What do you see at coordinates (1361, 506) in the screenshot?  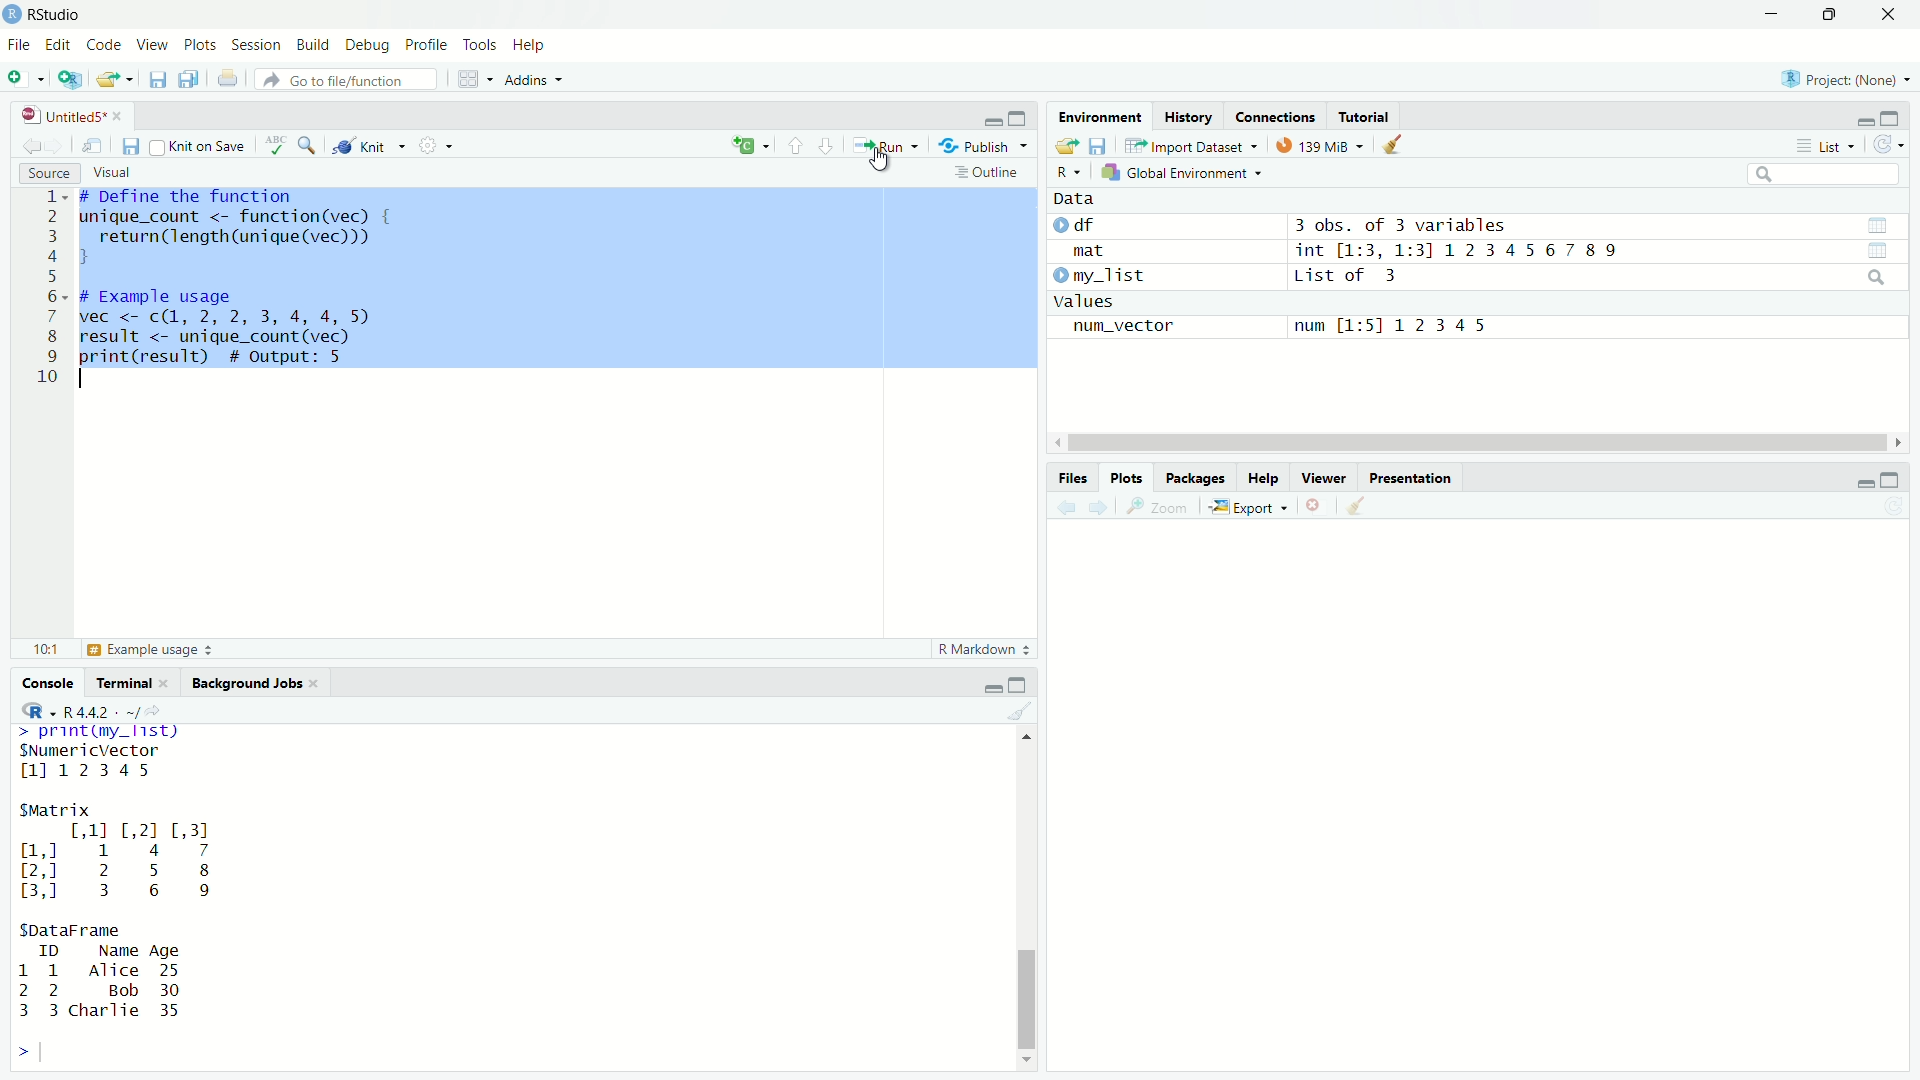 I see `clear all plots` at bounding box center [1361, 506].